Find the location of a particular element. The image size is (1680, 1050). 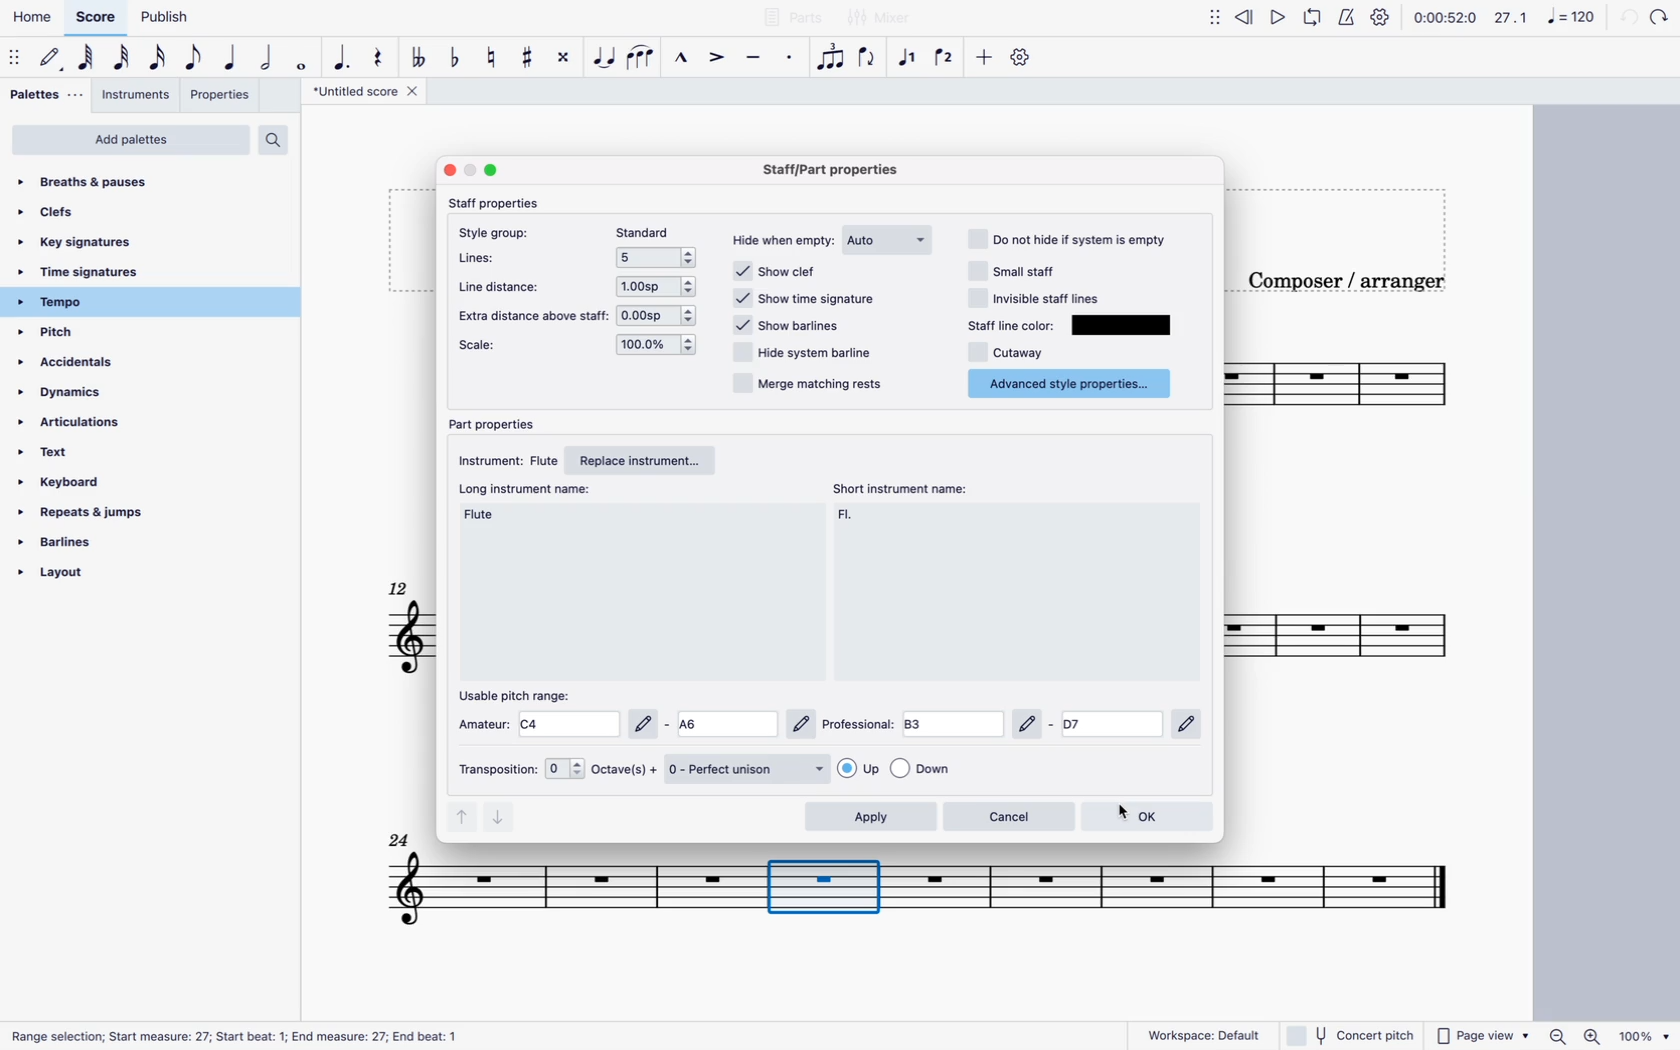

amateus is located at coordinates (484, 724).